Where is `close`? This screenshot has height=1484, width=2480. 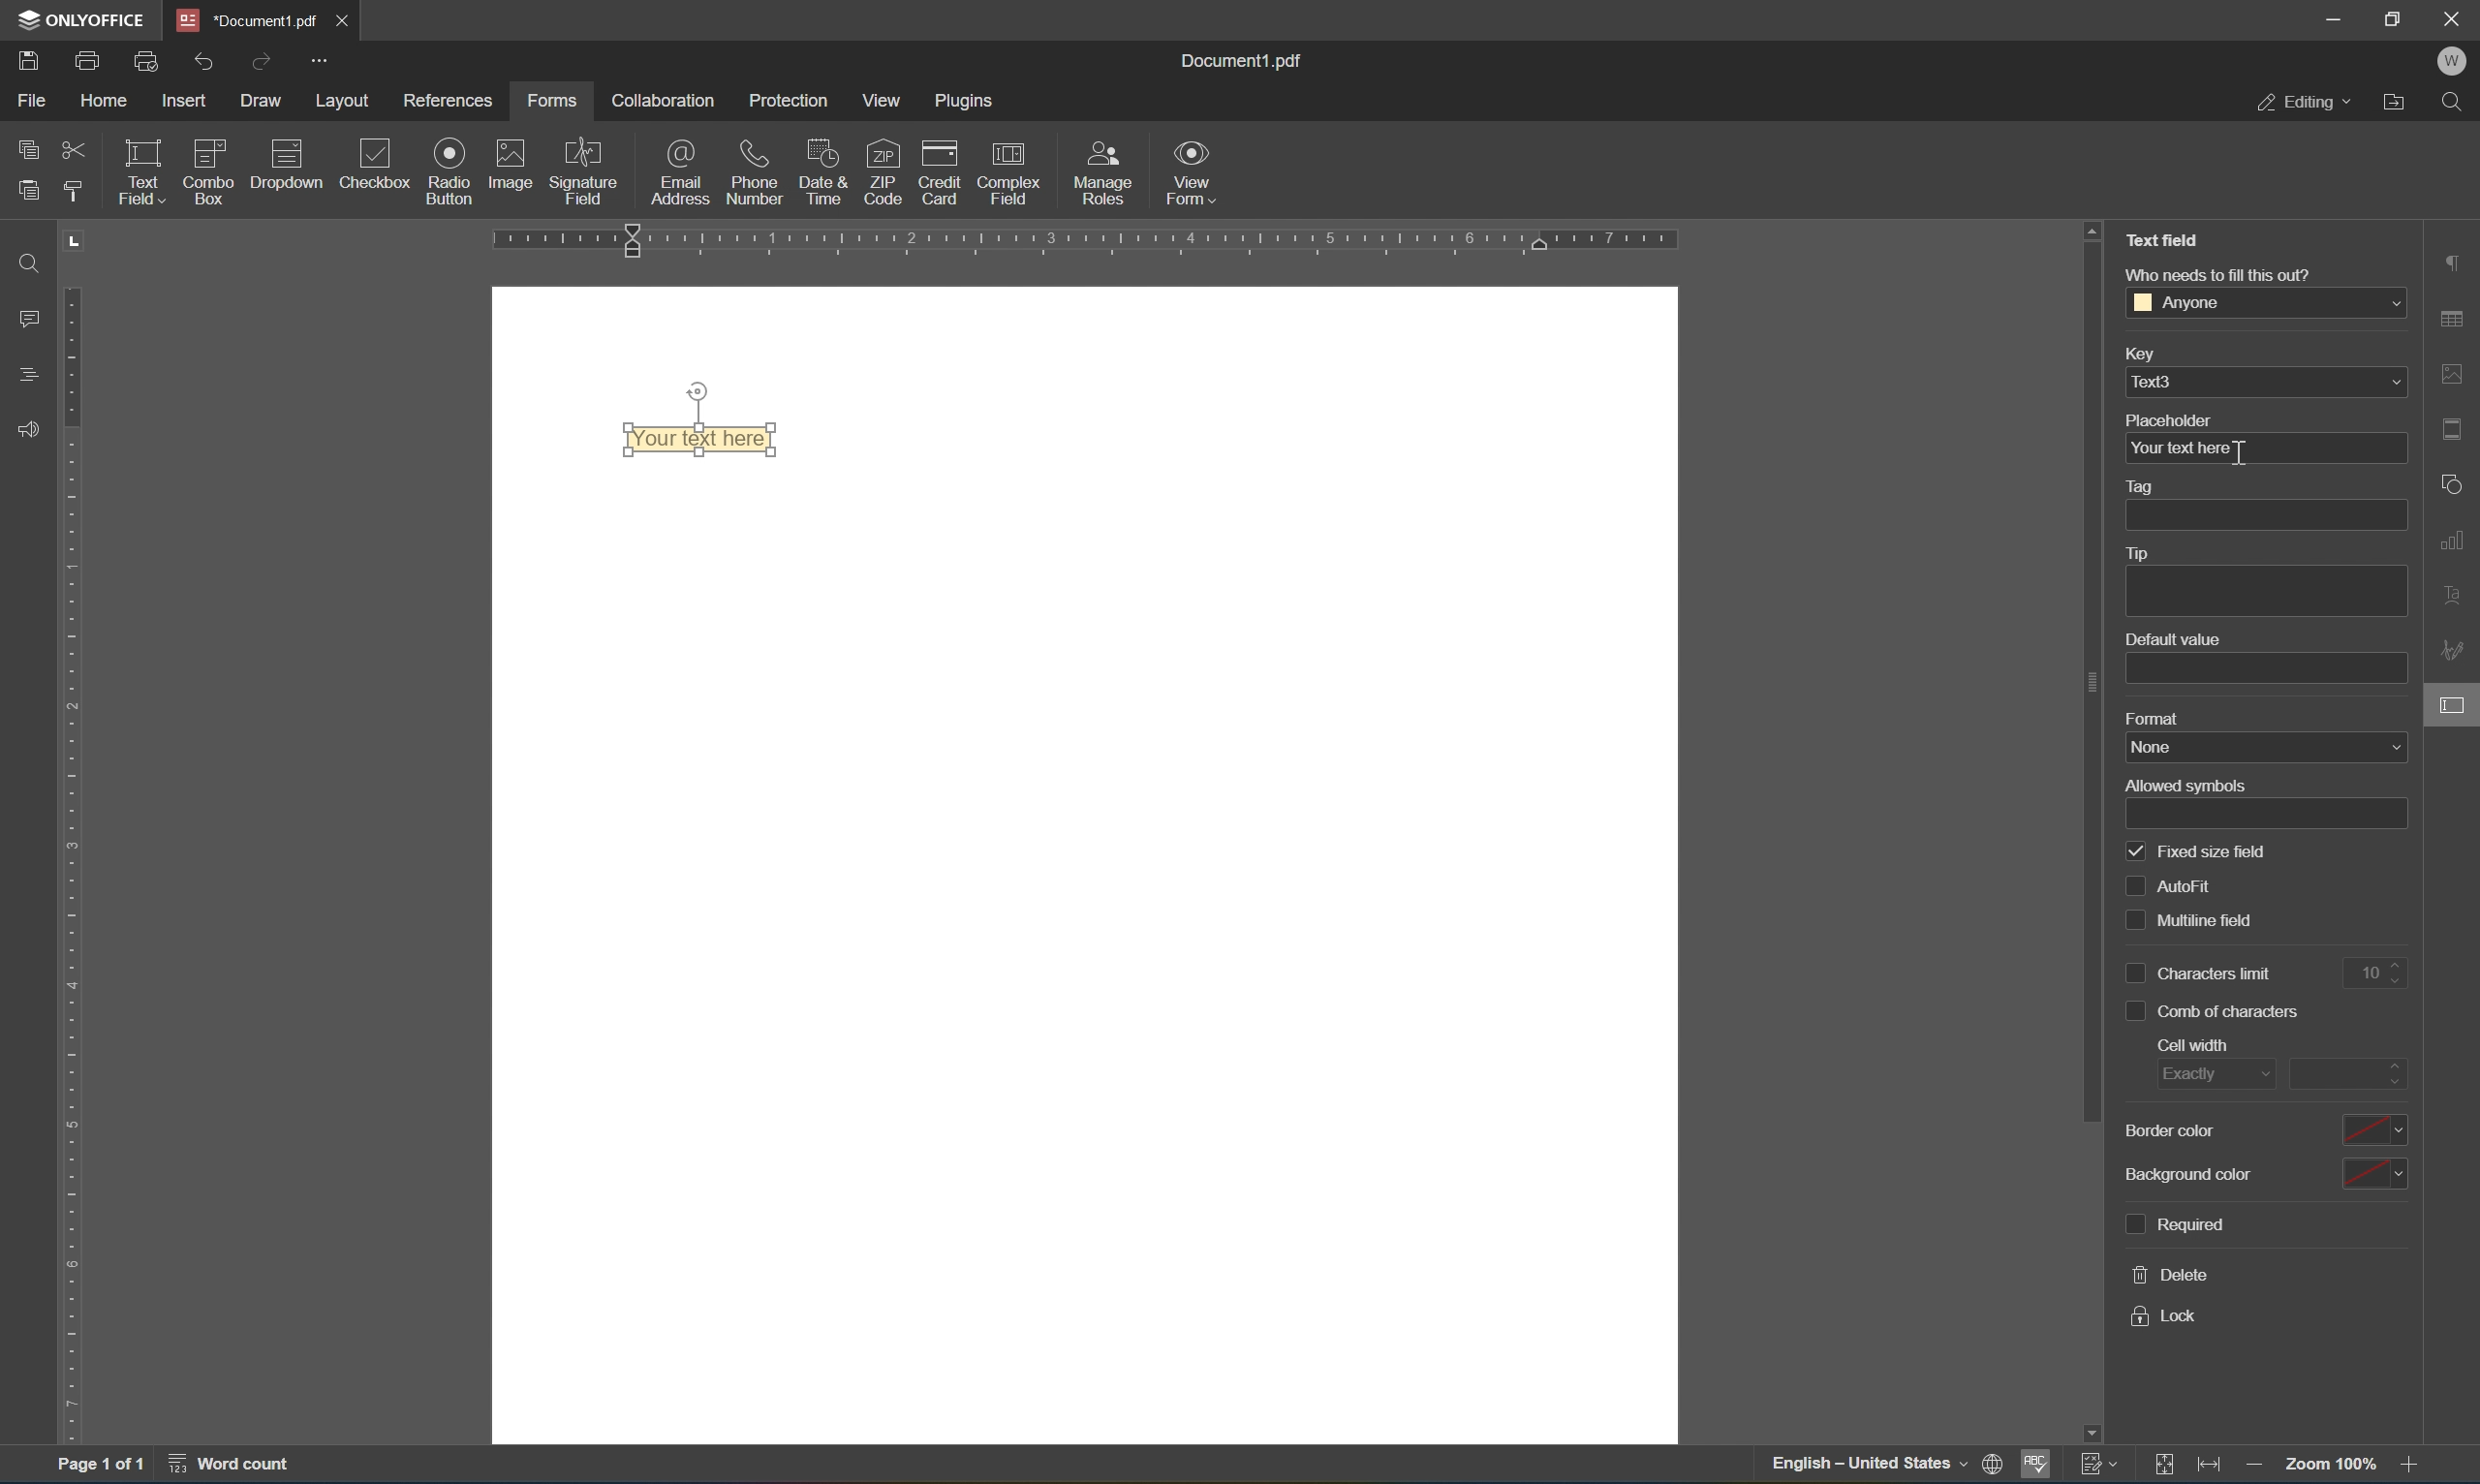 close is located at coordinates (2454, 17).